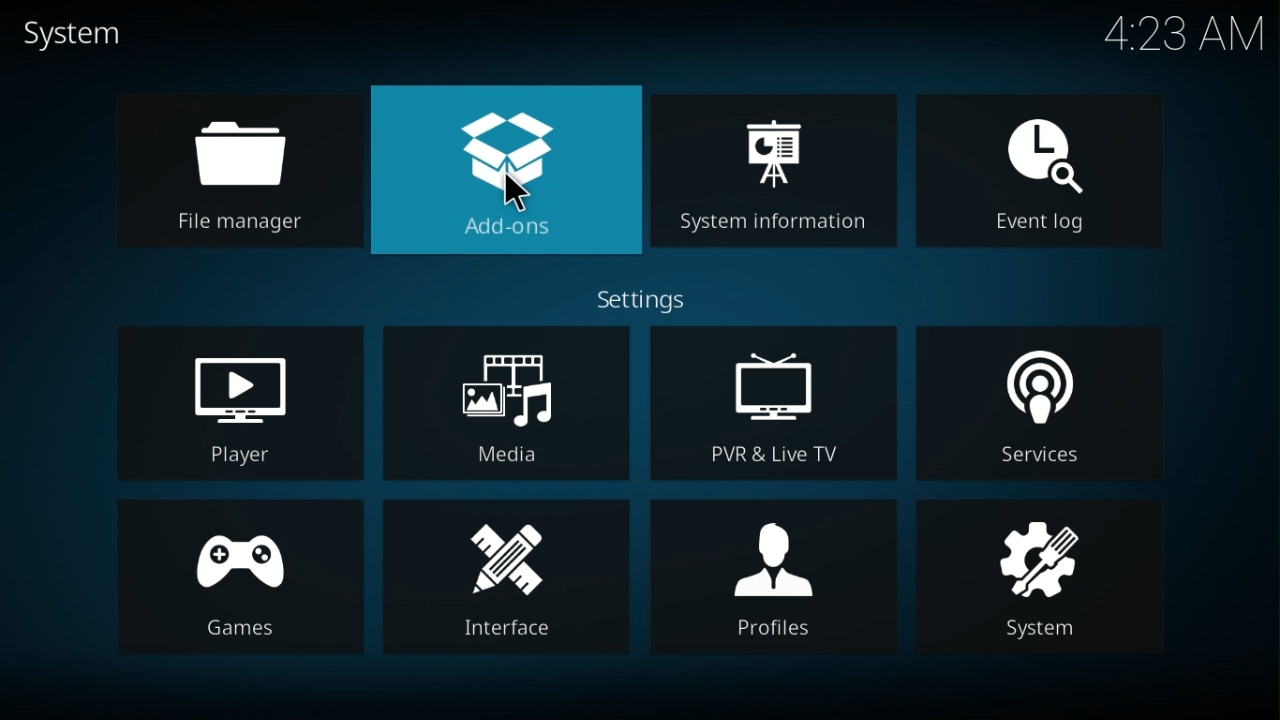 This screenshot has height=720, width=1280. What do you see at coordinates (772, 169) in the screenshot?
I see `System information ` at bounding box center [772, 169].